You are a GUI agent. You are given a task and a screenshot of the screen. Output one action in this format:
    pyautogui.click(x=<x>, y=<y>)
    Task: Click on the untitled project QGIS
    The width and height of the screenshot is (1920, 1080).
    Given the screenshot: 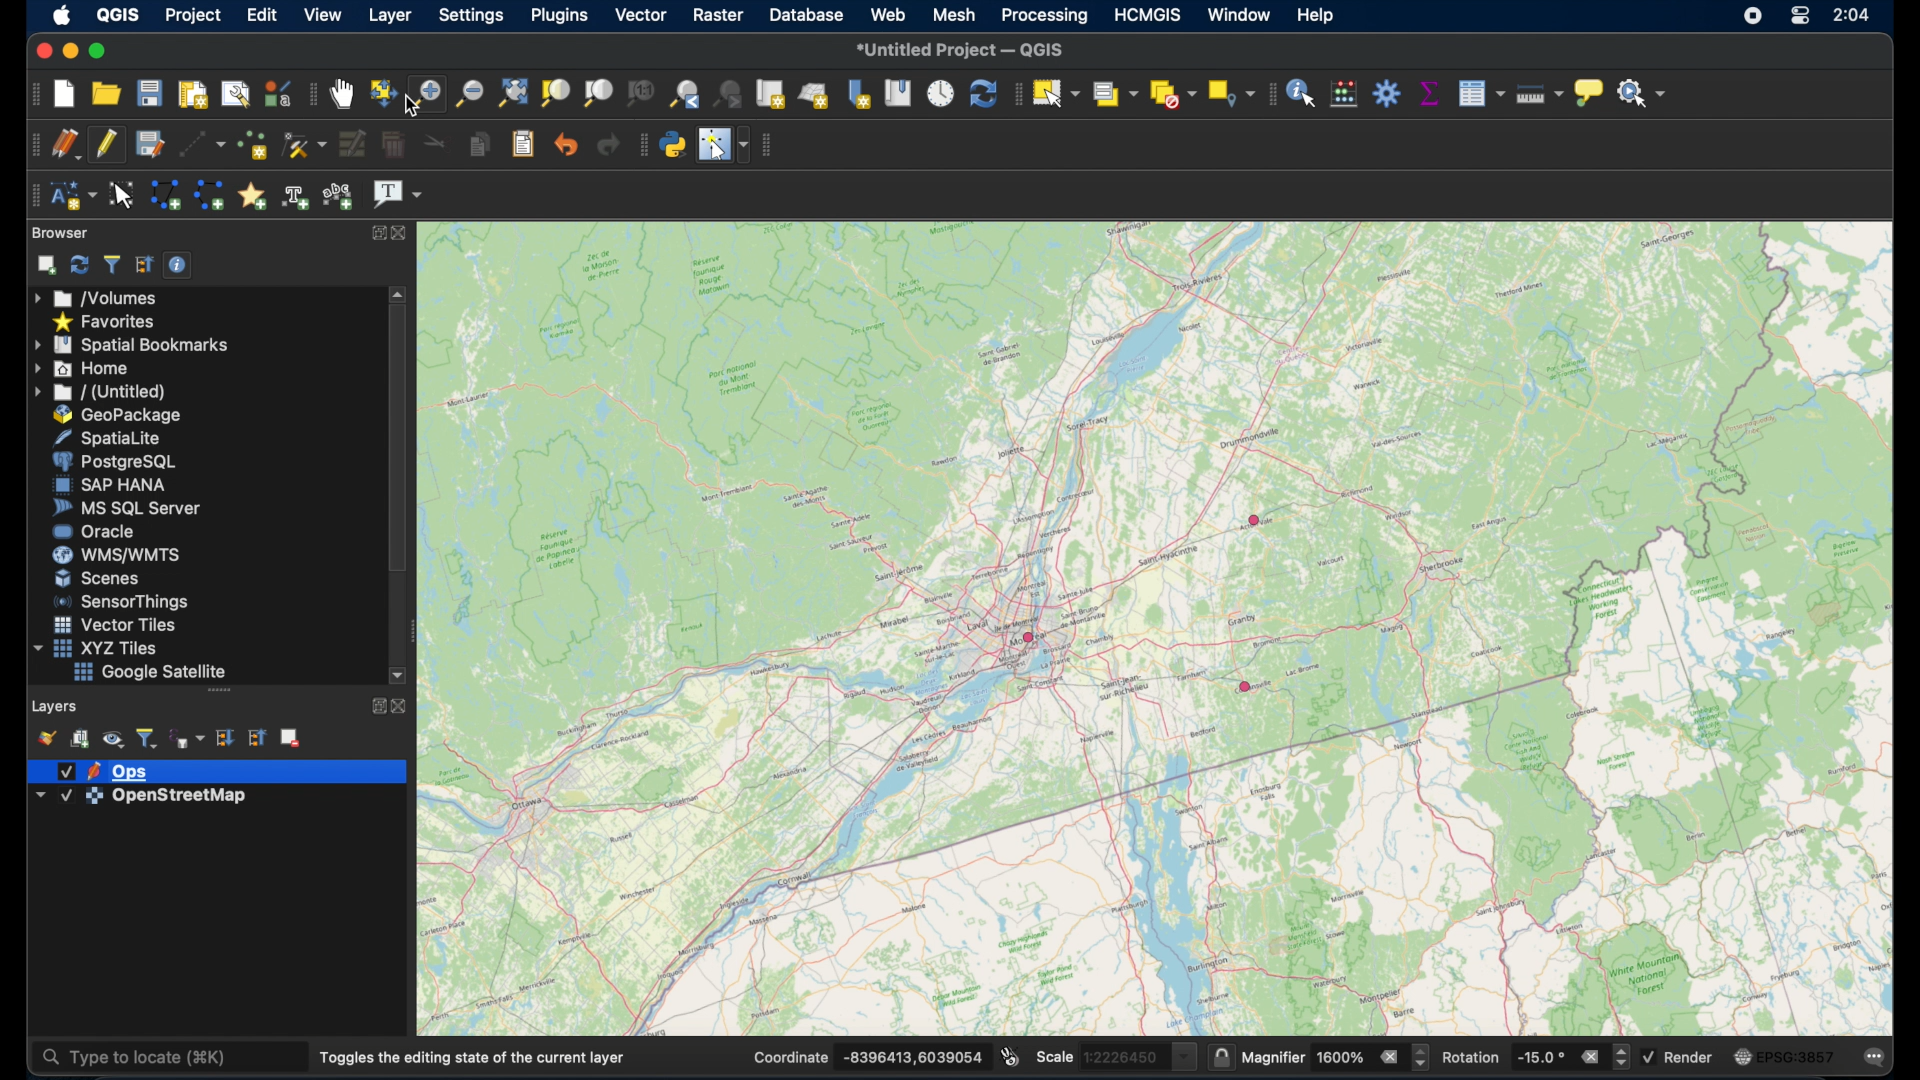 What is the action you would take?
    pyautogui.click(x=967, y=49)
    